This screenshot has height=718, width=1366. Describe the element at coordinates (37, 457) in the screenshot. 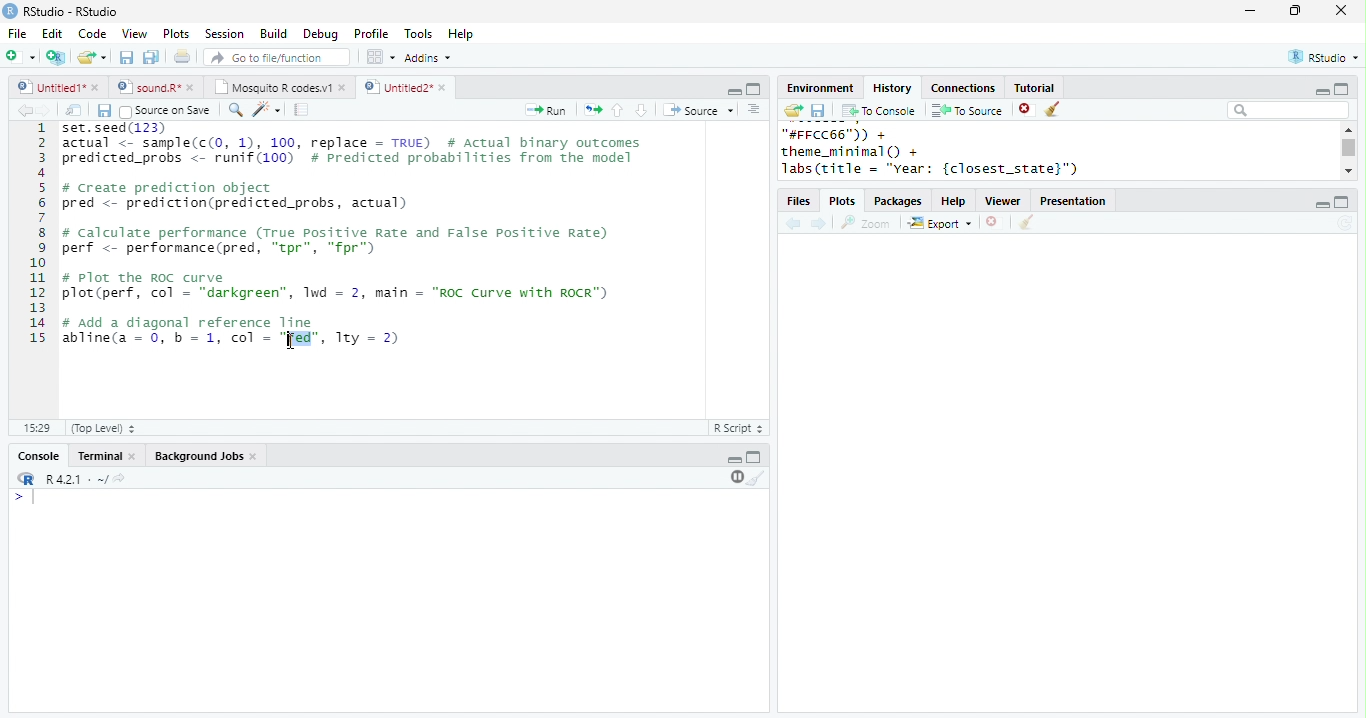

I see `console` at that location.